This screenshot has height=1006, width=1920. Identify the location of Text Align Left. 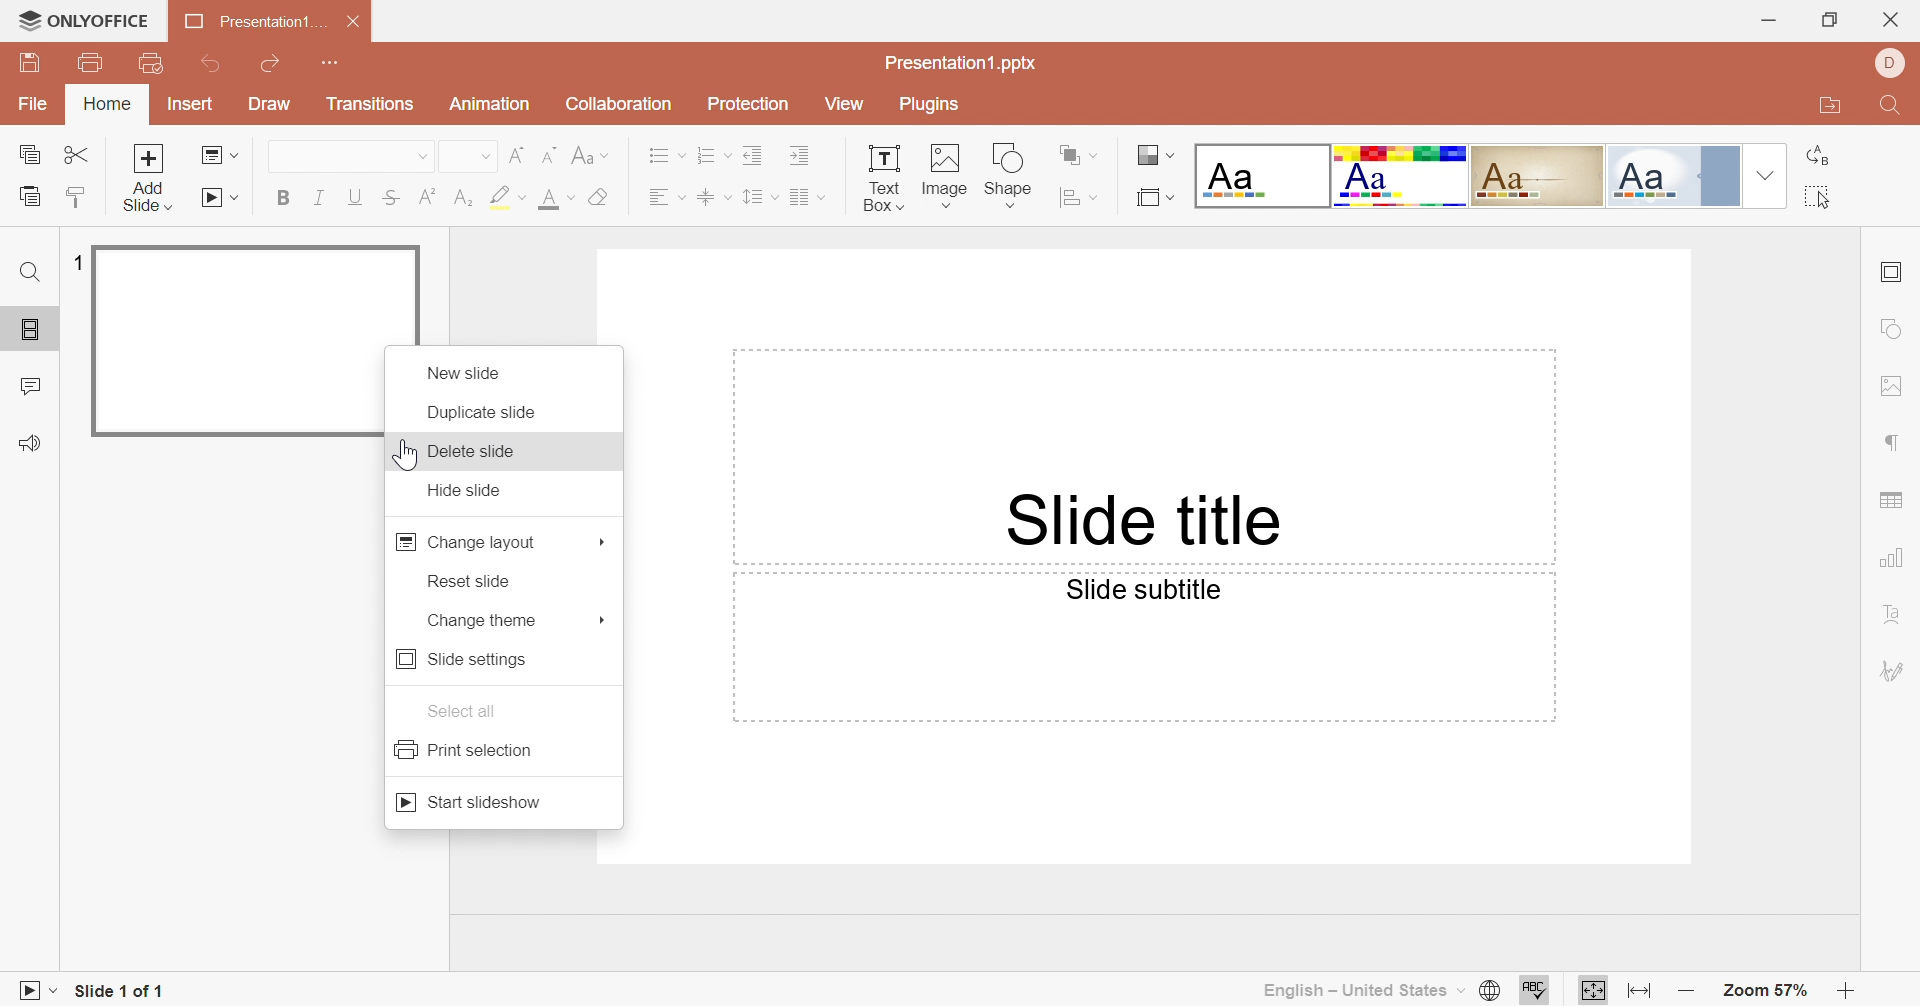
(657, 199).